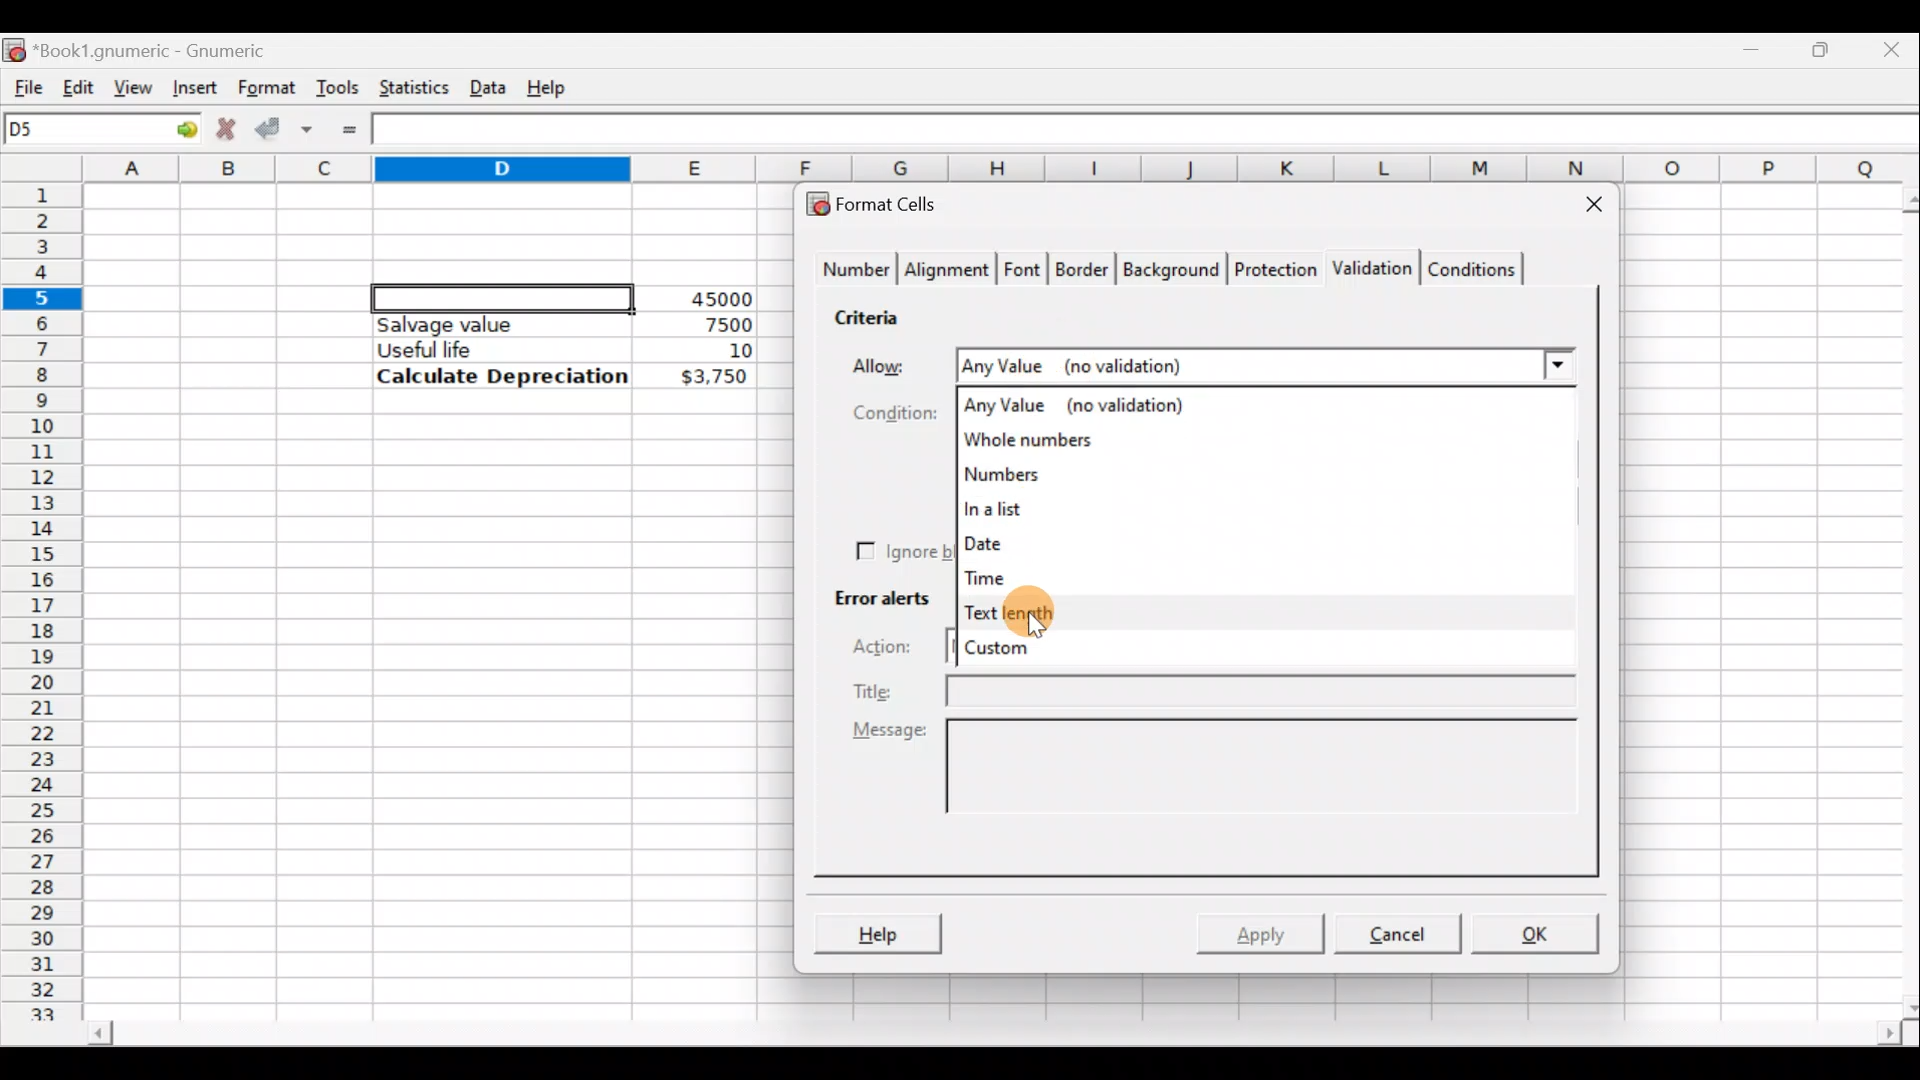  Describe the element at coordinates (491, 349) in the screenshot. I see `Useful life` at that location.